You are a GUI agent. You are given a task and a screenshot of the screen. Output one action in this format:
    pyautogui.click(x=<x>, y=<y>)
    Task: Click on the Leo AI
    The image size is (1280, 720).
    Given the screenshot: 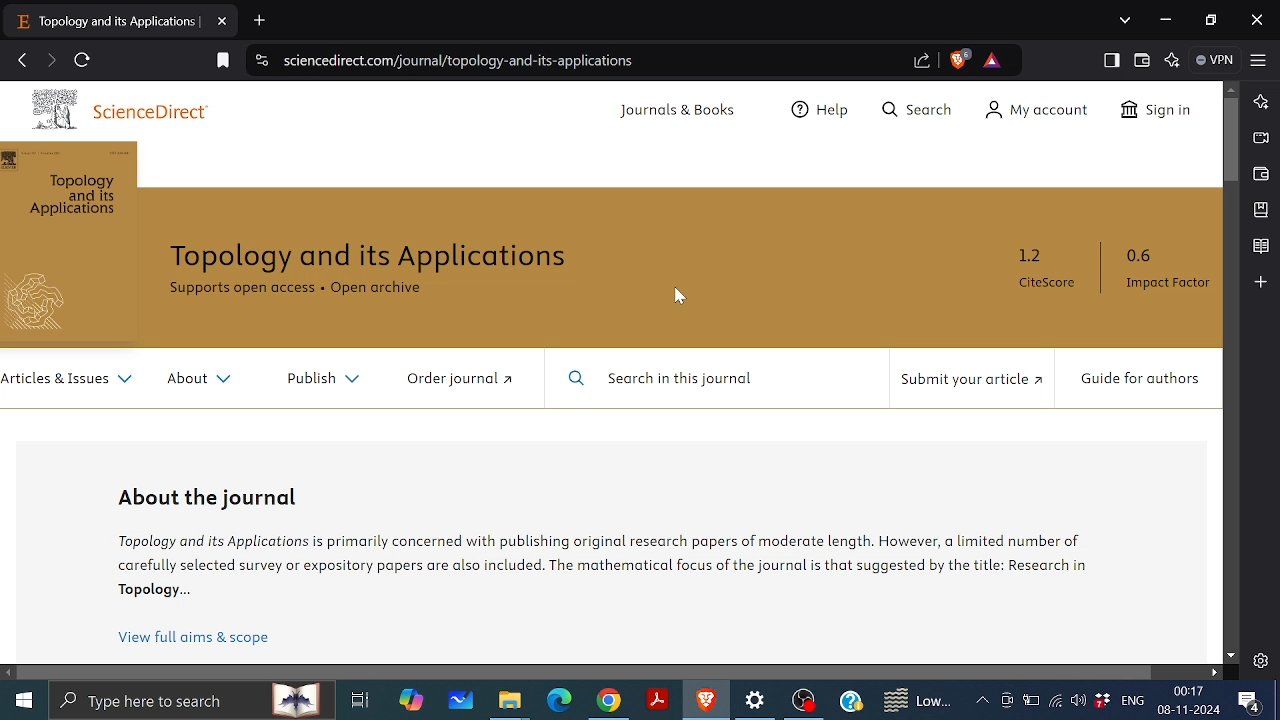 What is the action you would take?
    pyautogui.click(x=1259, y=102)
    